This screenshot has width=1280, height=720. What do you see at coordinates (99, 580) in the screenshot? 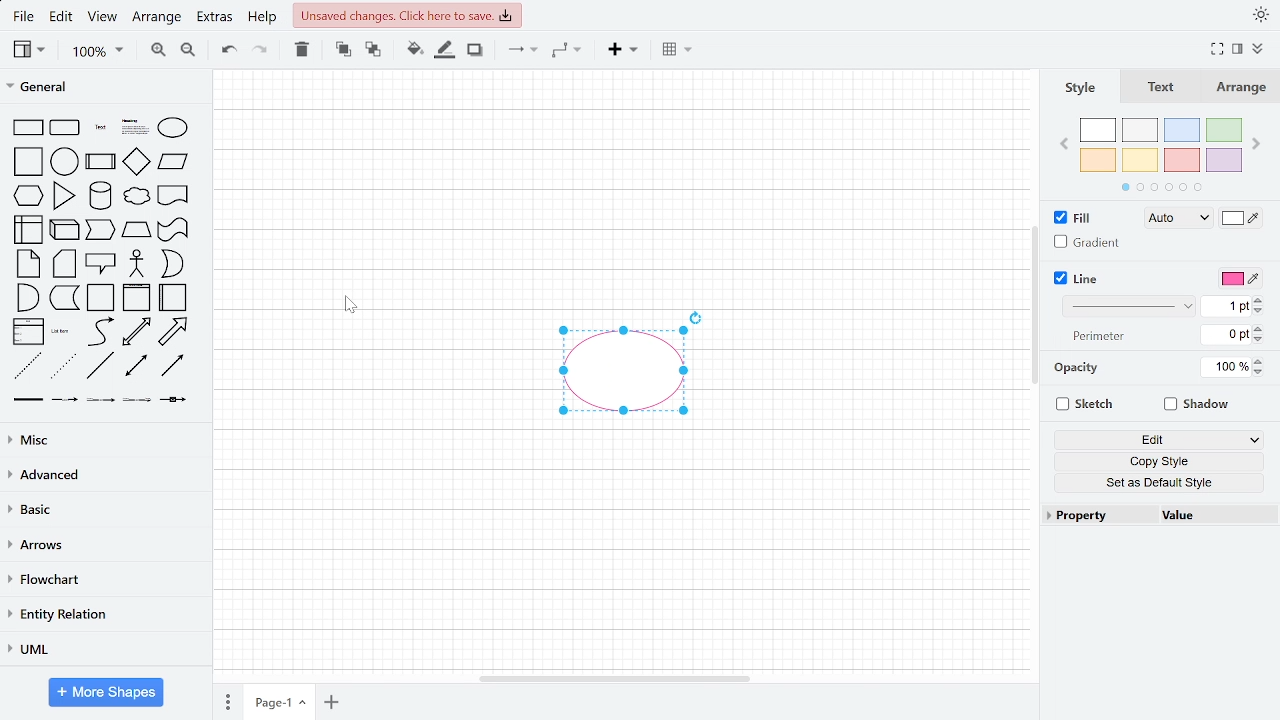
I see `flowchart` at bounding box center [99, 580].